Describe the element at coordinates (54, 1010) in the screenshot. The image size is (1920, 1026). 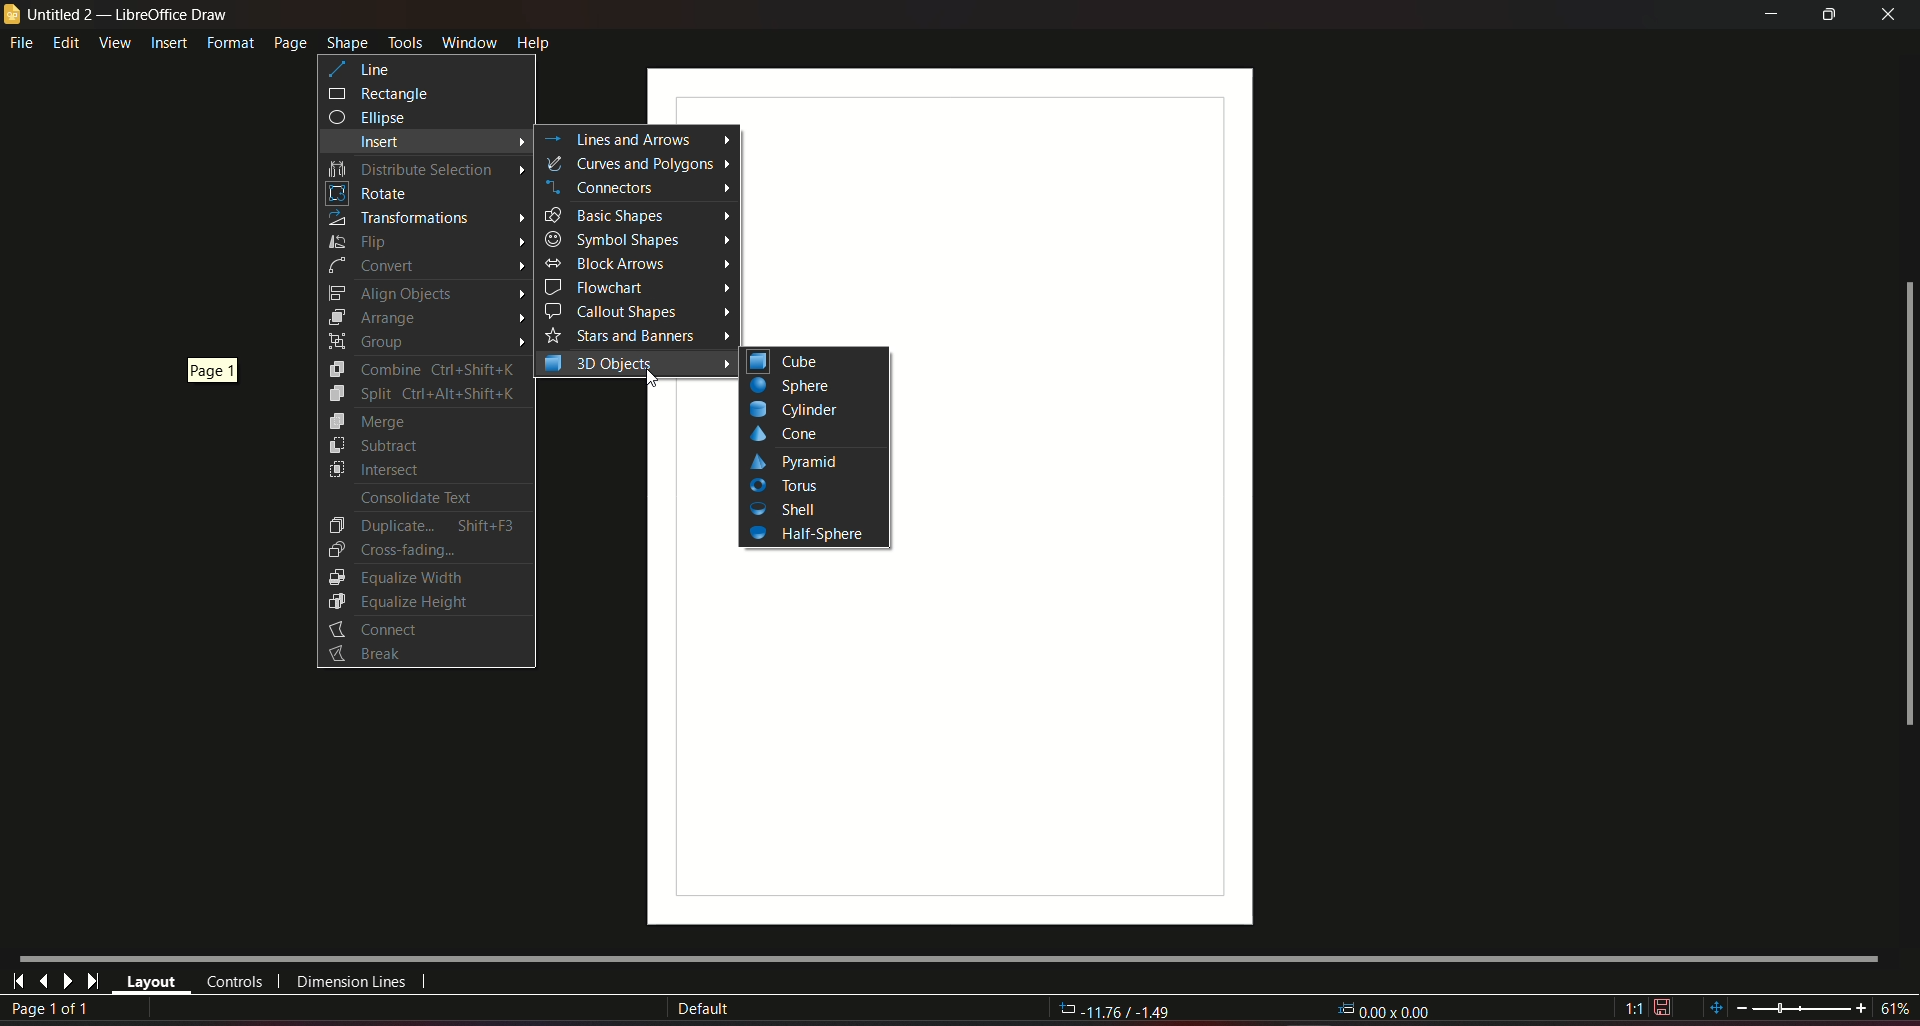
I see `page 1` at that location.